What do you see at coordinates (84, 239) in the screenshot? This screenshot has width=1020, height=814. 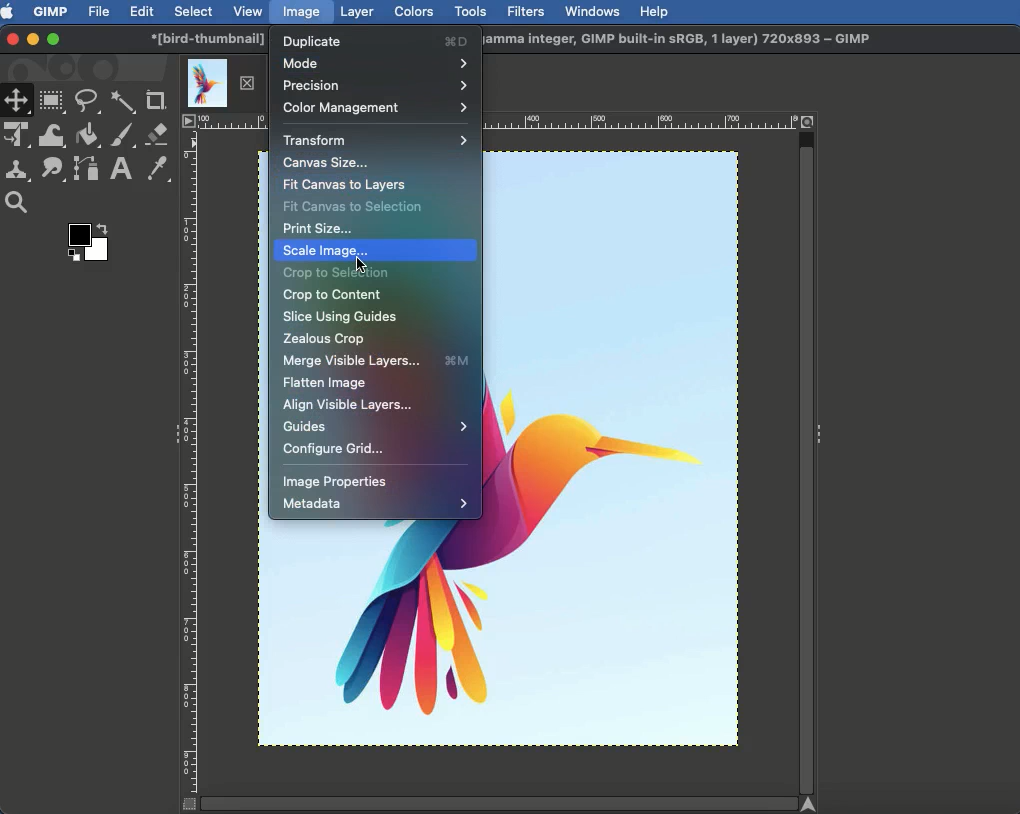 I see `Color` at bounding box center [84, 239].